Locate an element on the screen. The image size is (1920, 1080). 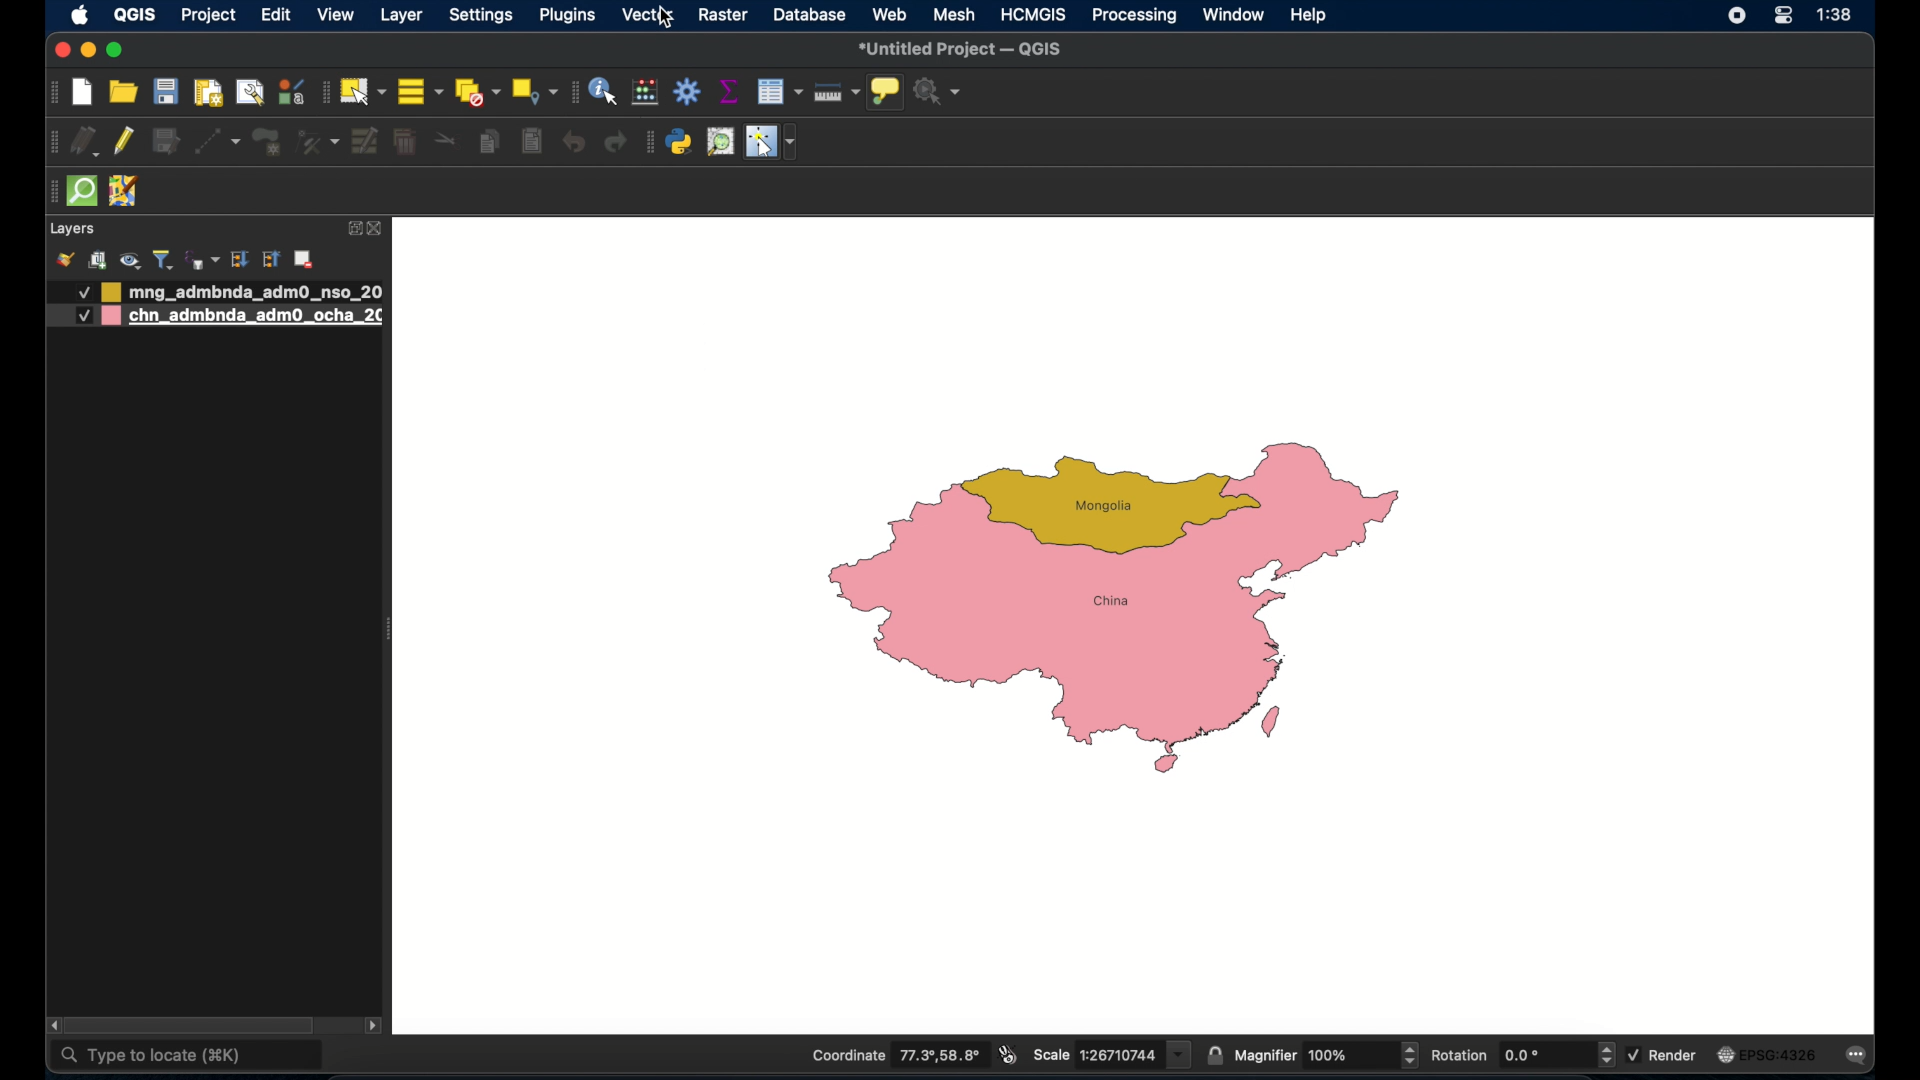
select by location is located at coordinates (533, 92).